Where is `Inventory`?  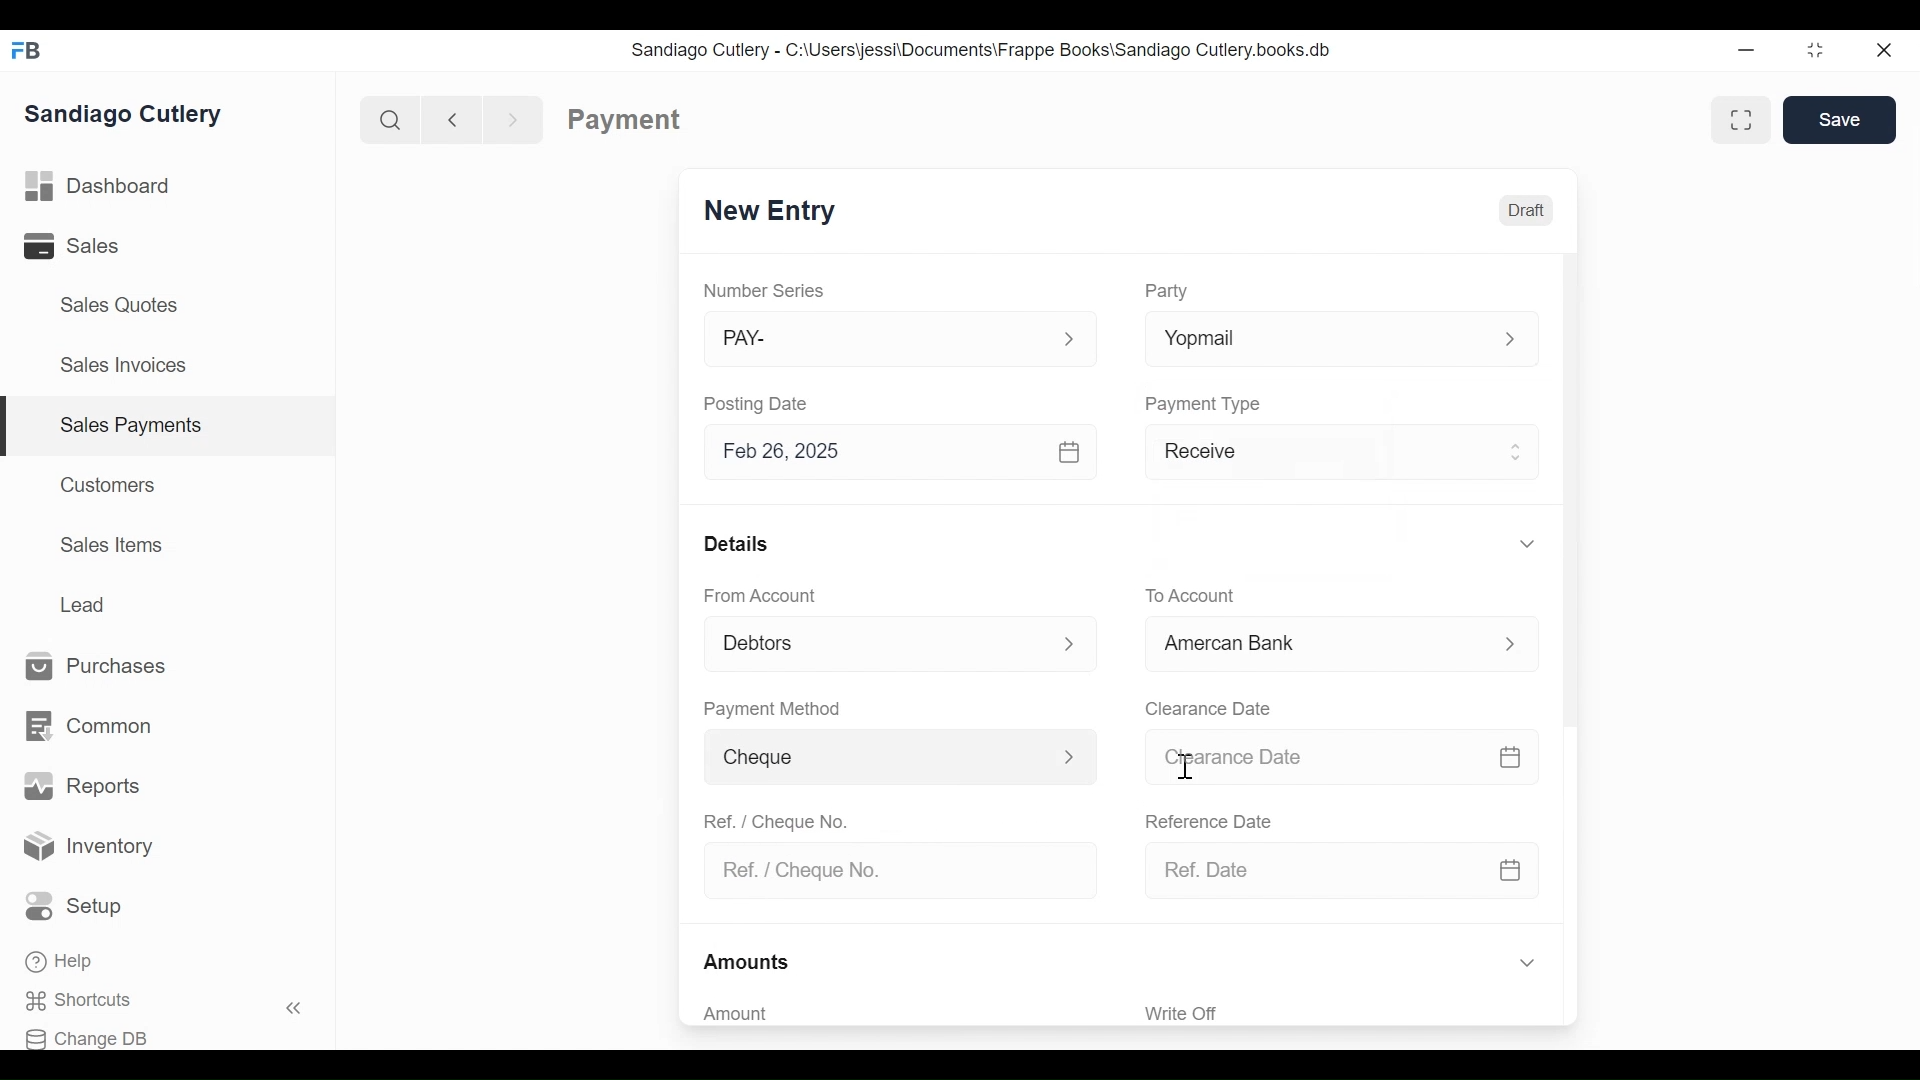
Inventory is located at coordinates (90, 847).